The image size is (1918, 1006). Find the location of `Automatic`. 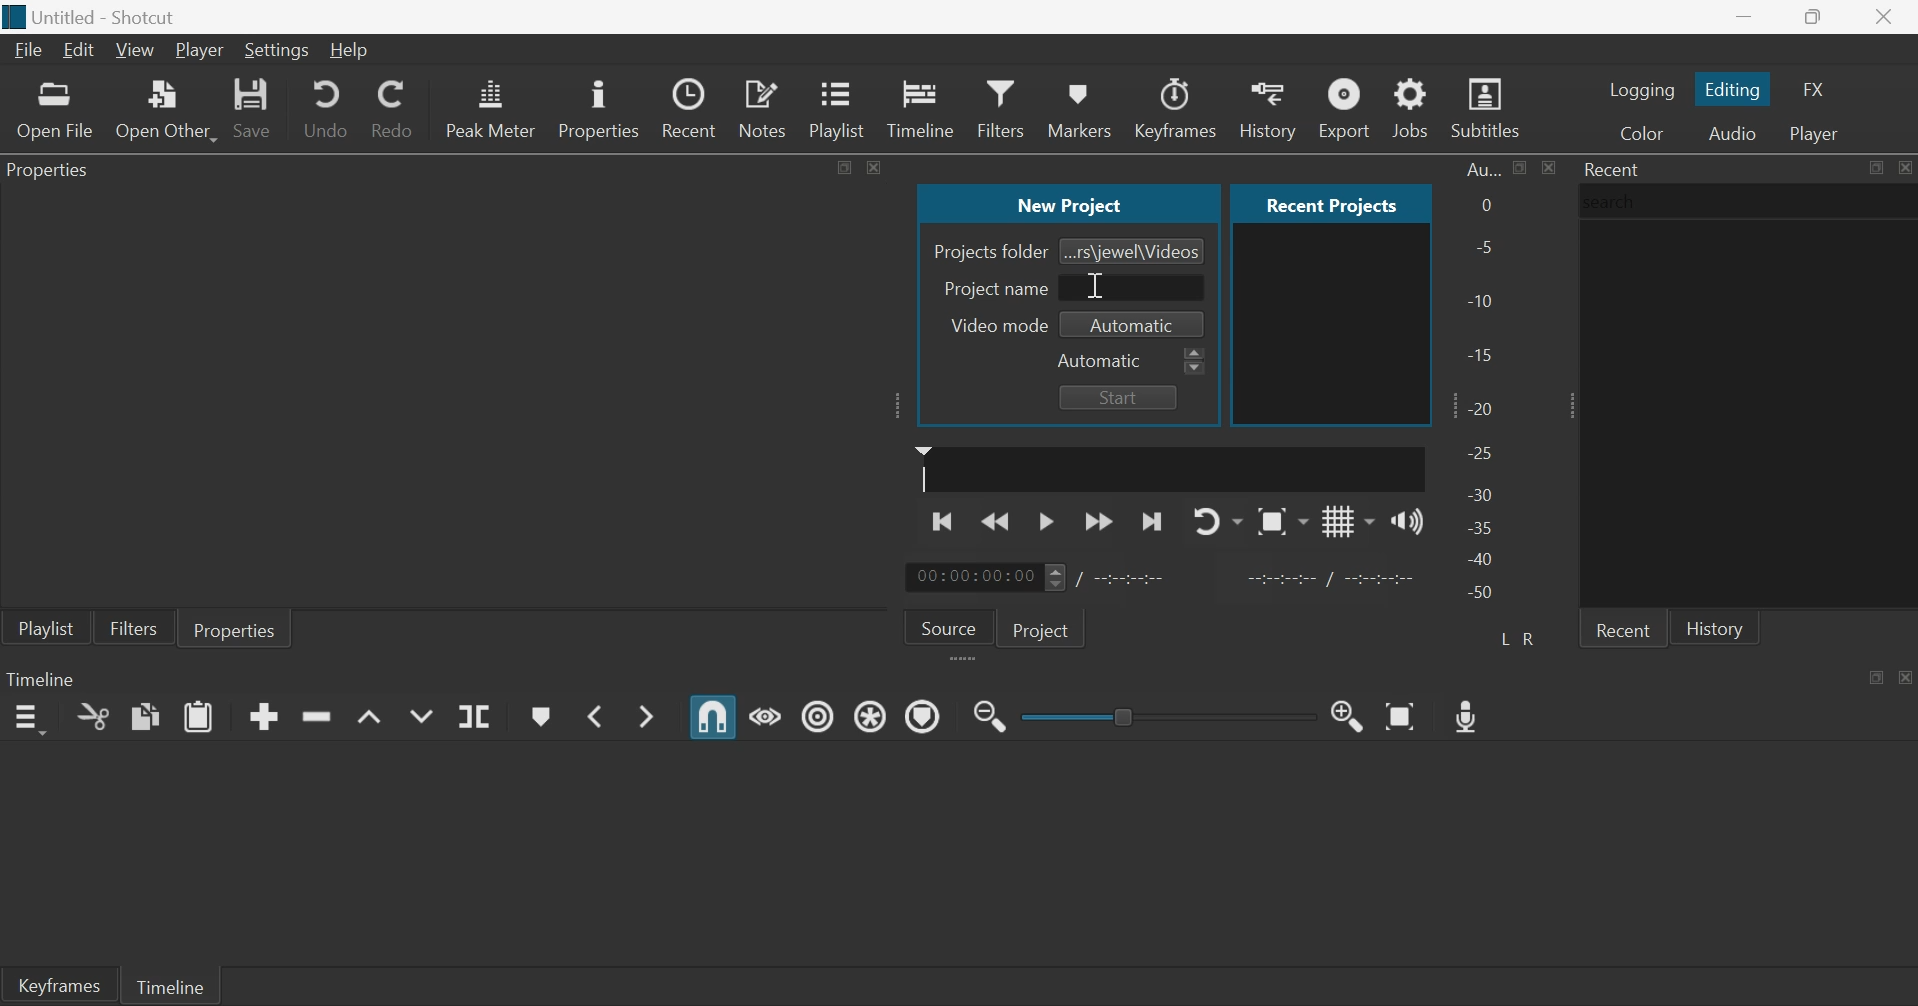

Automatic is located at coordinates (1134, 326).